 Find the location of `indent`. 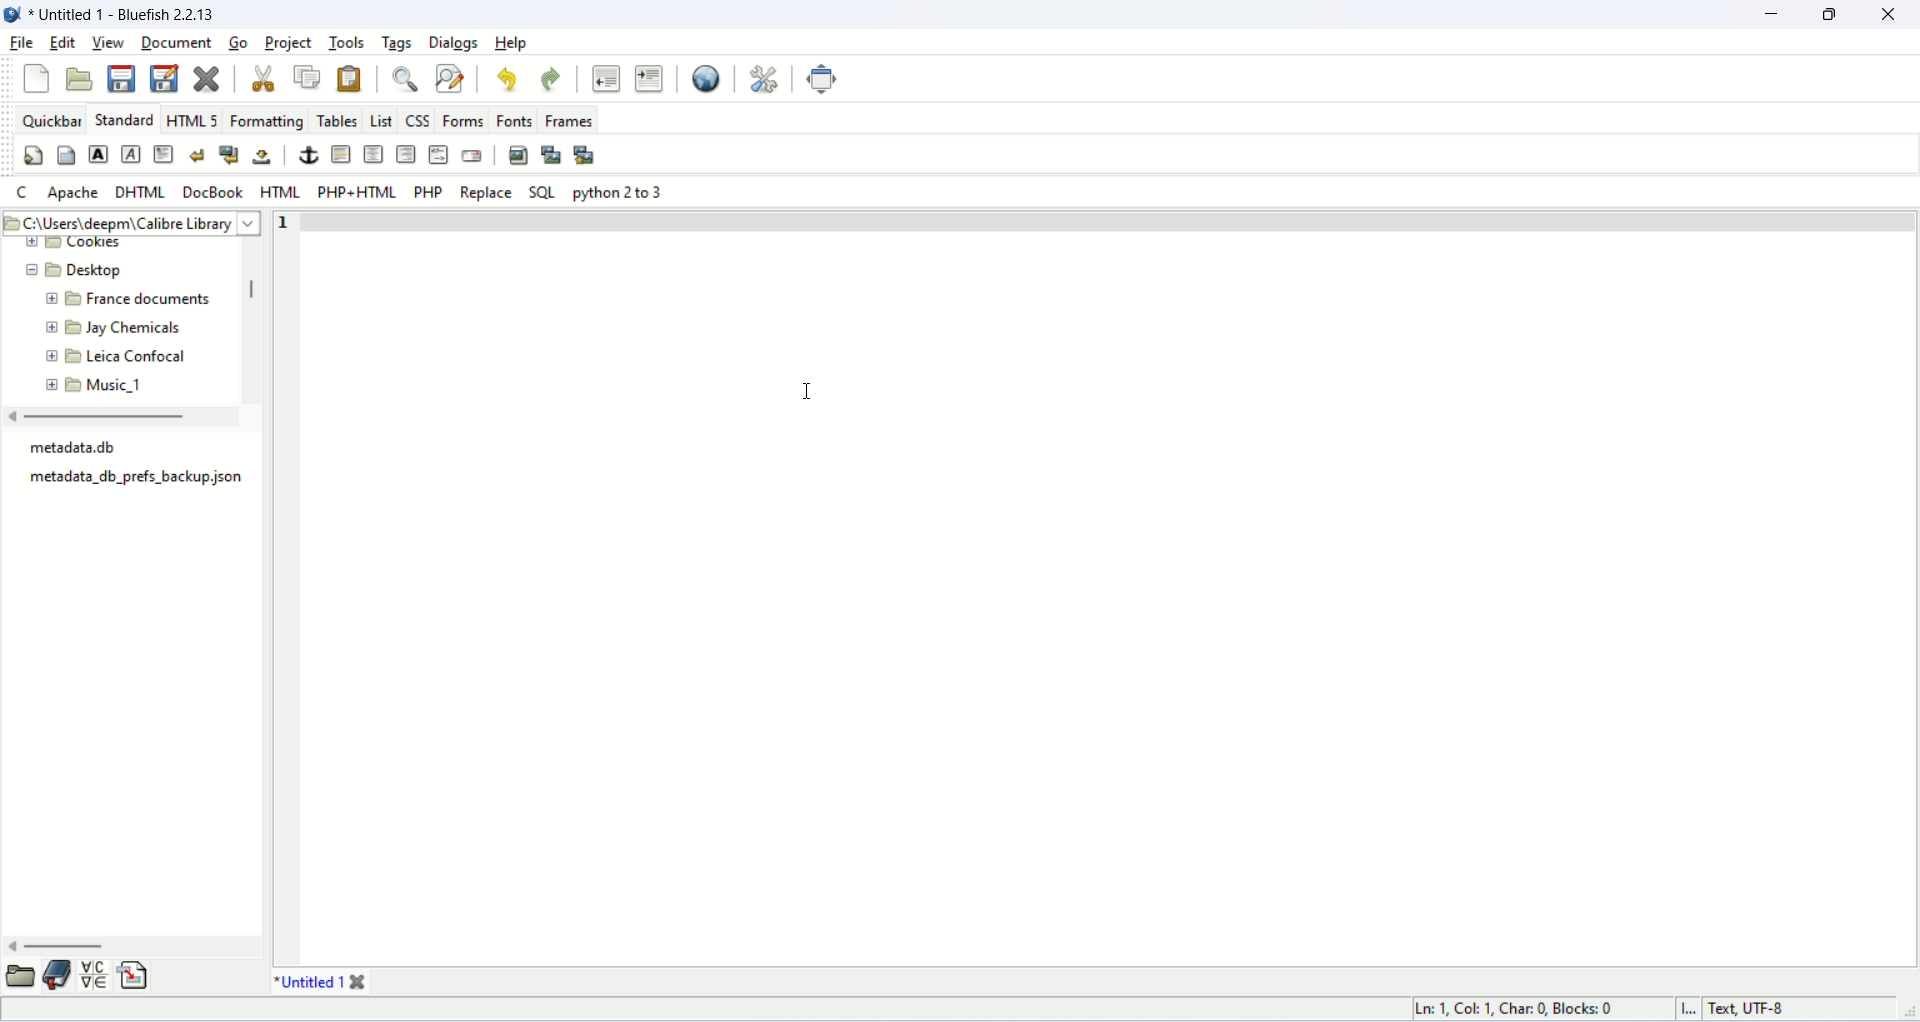

indent is located at coordinates (650, 78).